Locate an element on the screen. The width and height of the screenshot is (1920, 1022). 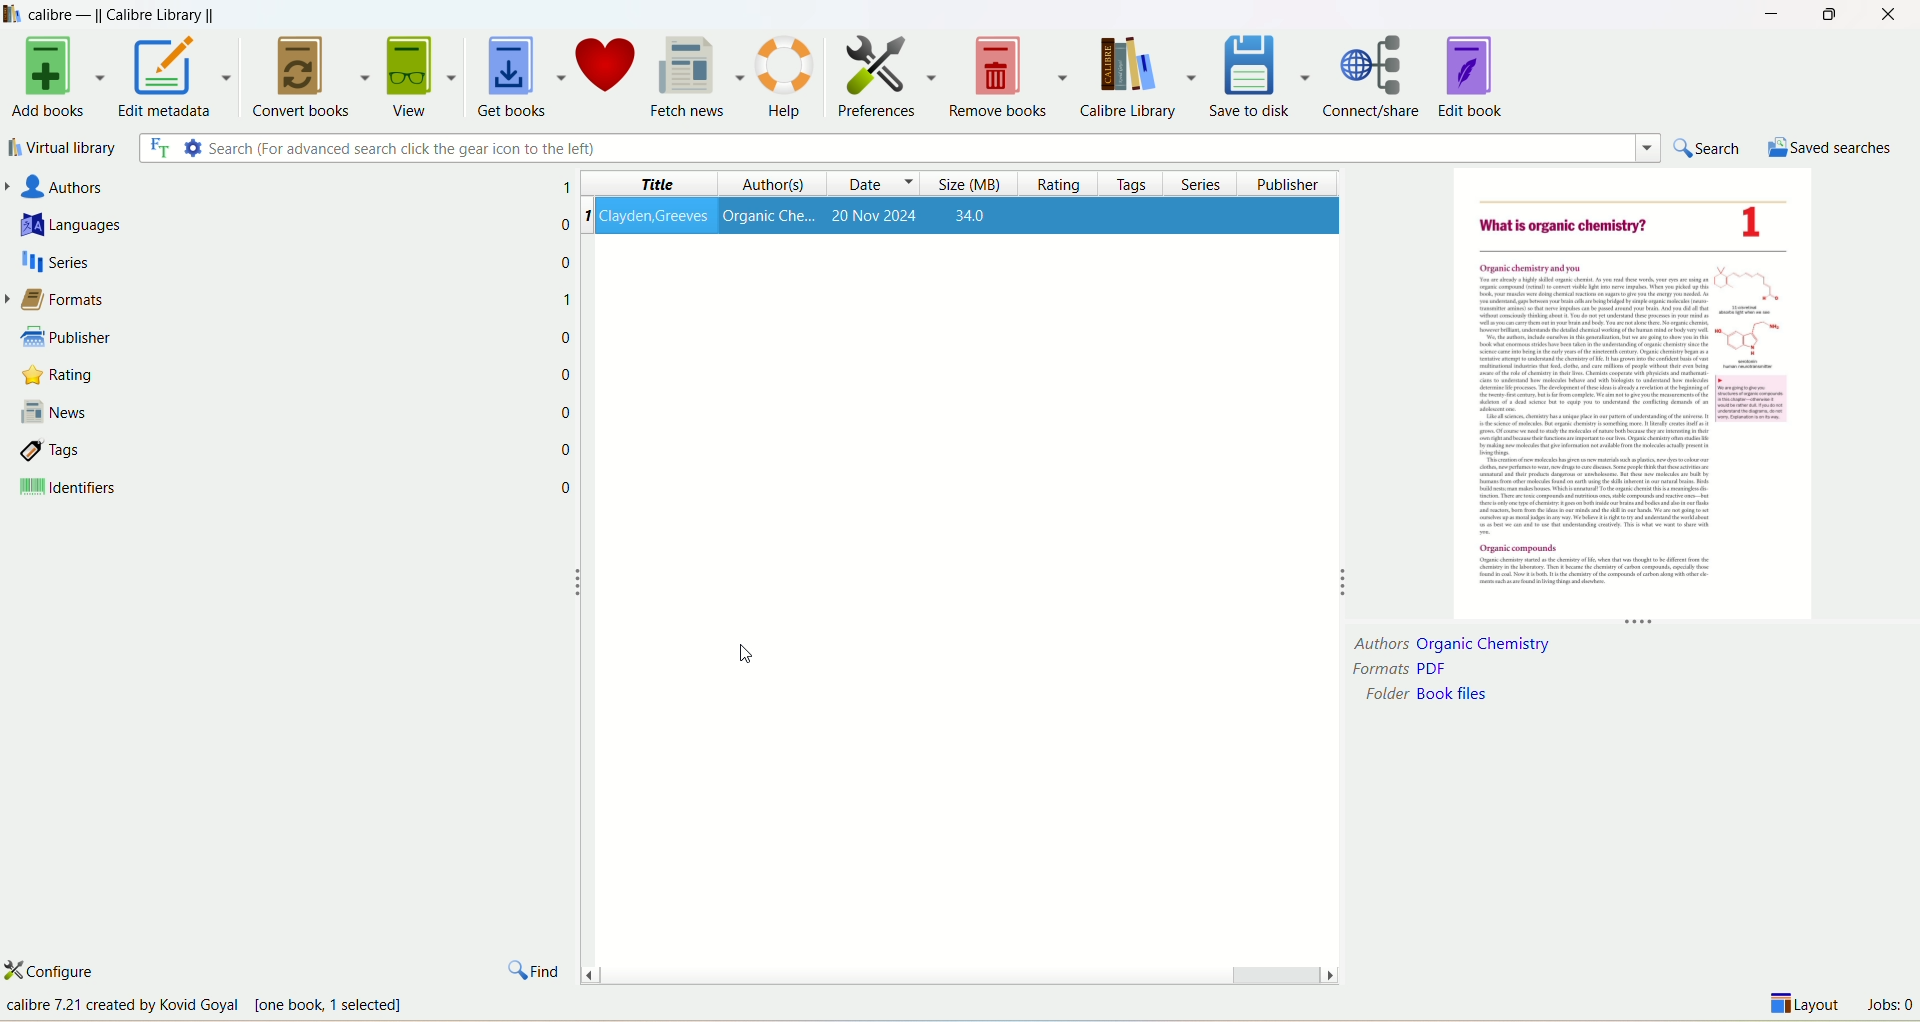
tags is located at coordinates (1121, 185).